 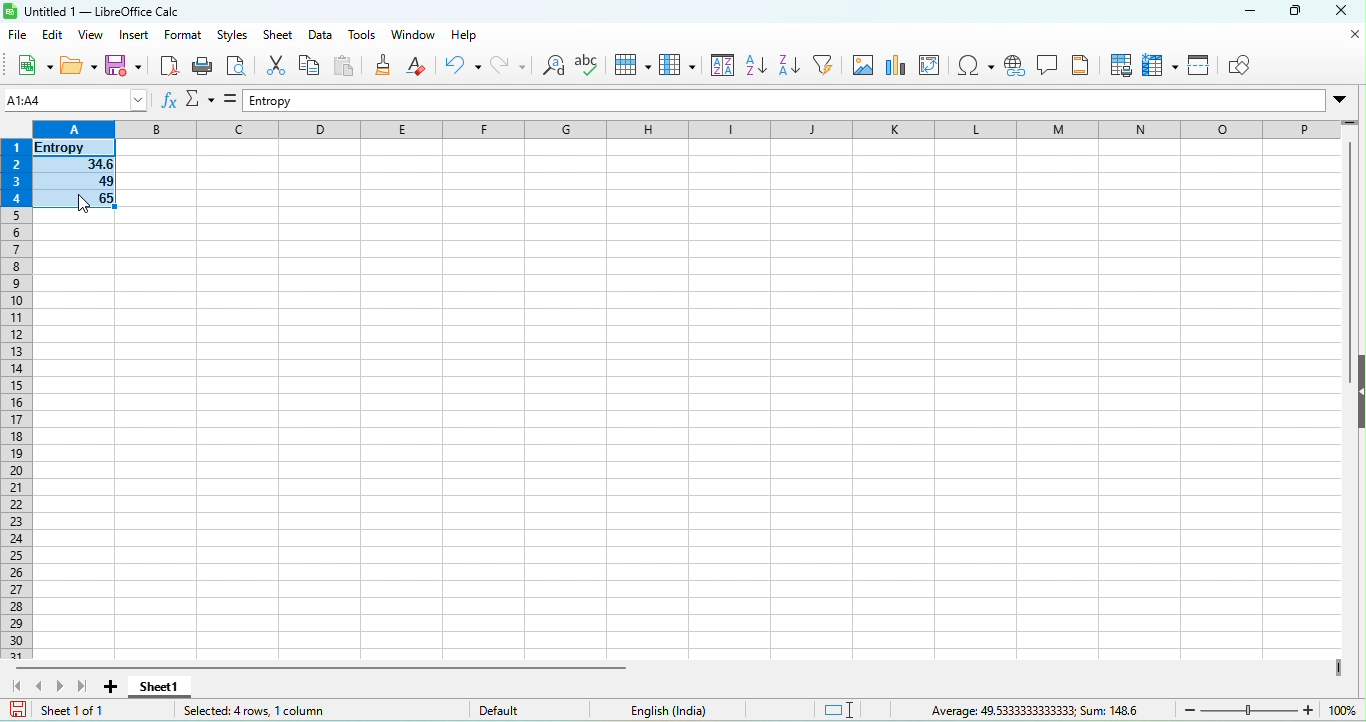 What do you see at coordinates (1246, 65) in the screenshot?
I see `show draw function` at bounding box center [1246, 65].